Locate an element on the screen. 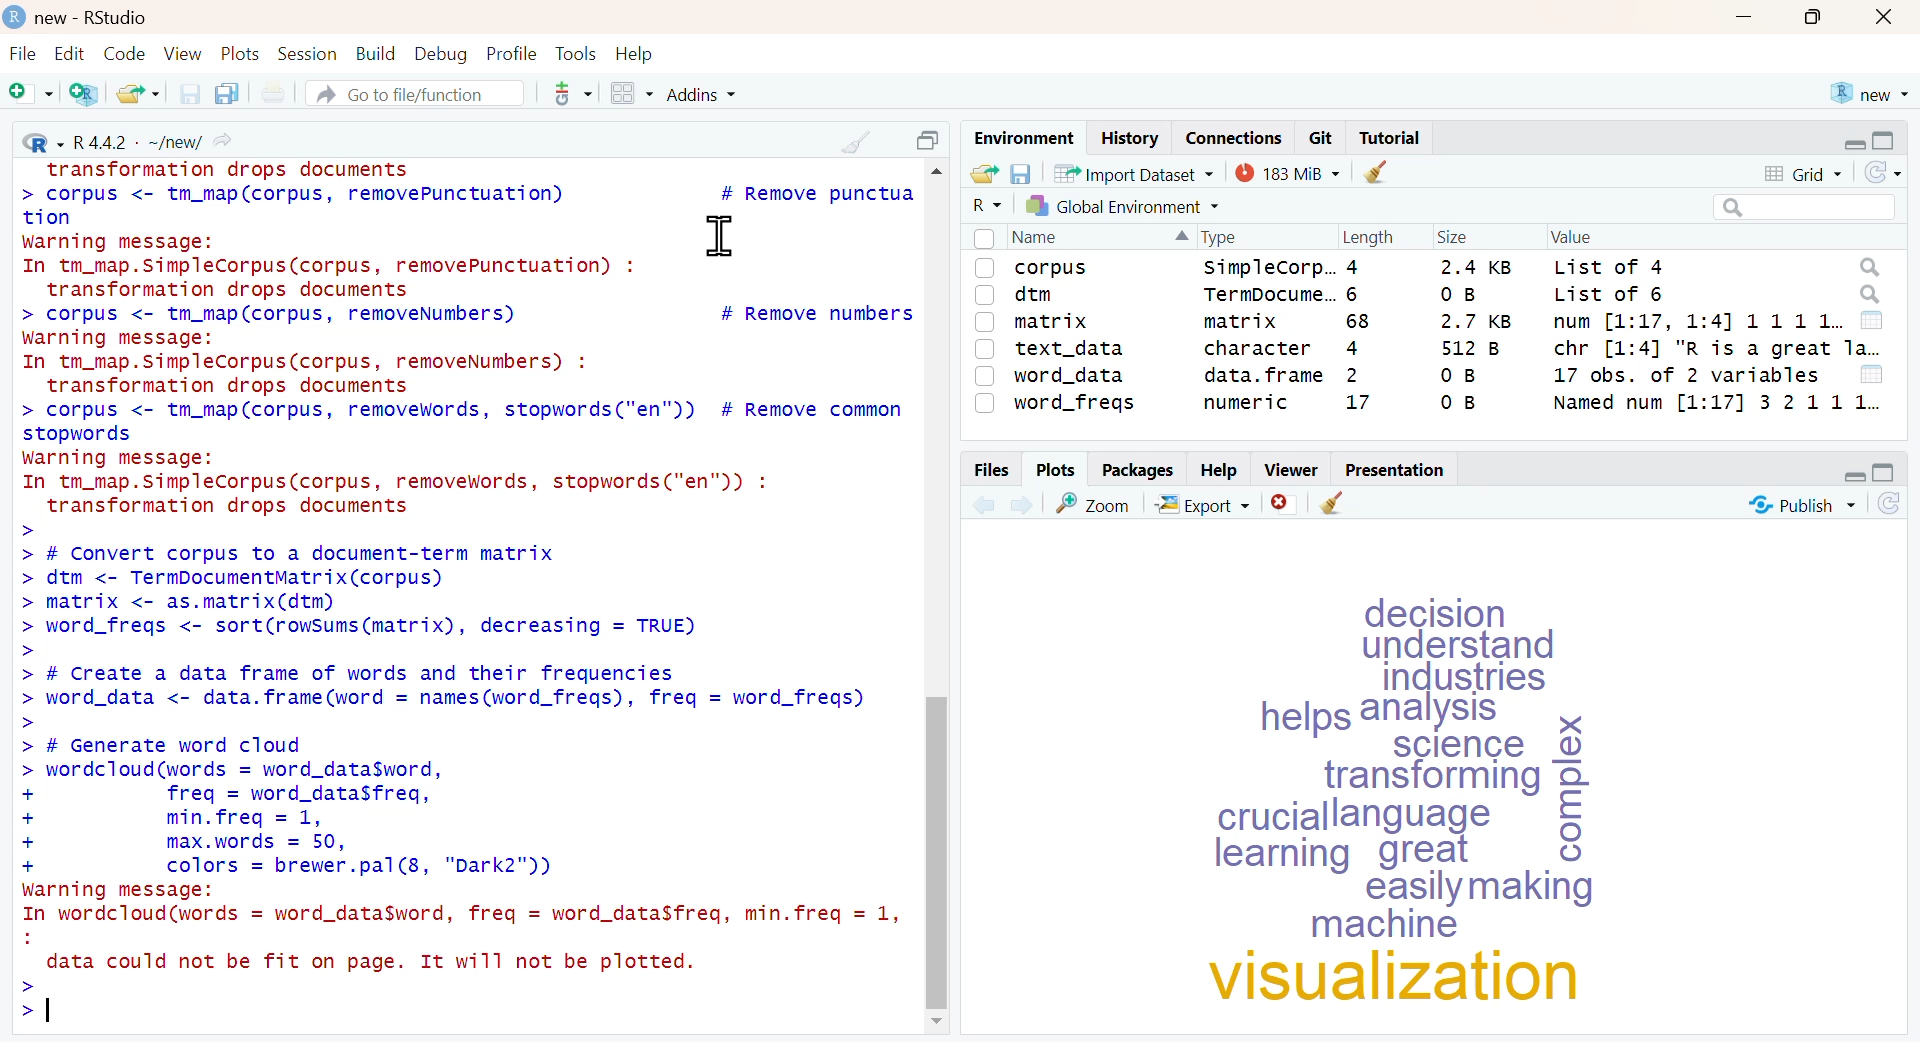 The width and height of the screenshot is (1920, 1042). Plots is located at coordinates (243, 54).